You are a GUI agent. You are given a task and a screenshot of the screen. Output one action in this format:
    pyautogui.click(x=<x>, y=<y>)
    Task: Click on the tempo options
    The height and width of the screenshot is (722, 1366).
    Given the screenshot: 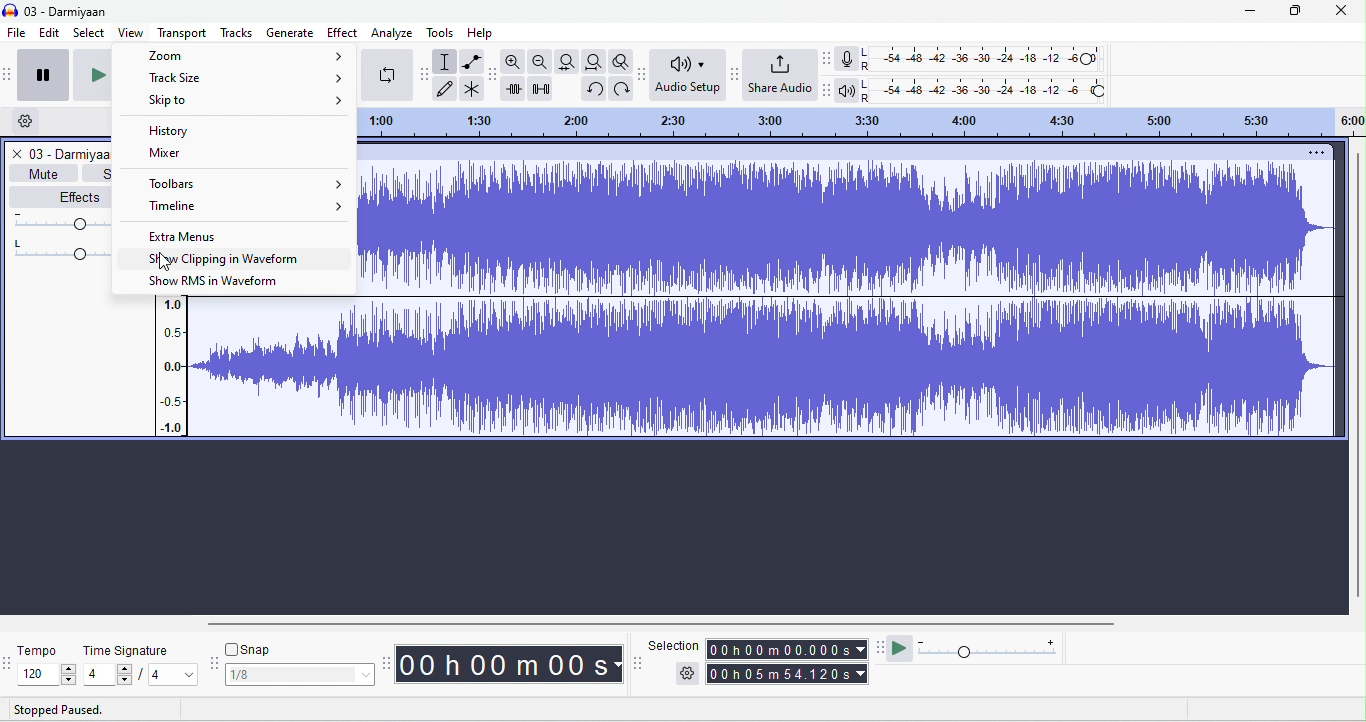 What is the action you would take?
    pyautogui.click(x=9, y=662)
    